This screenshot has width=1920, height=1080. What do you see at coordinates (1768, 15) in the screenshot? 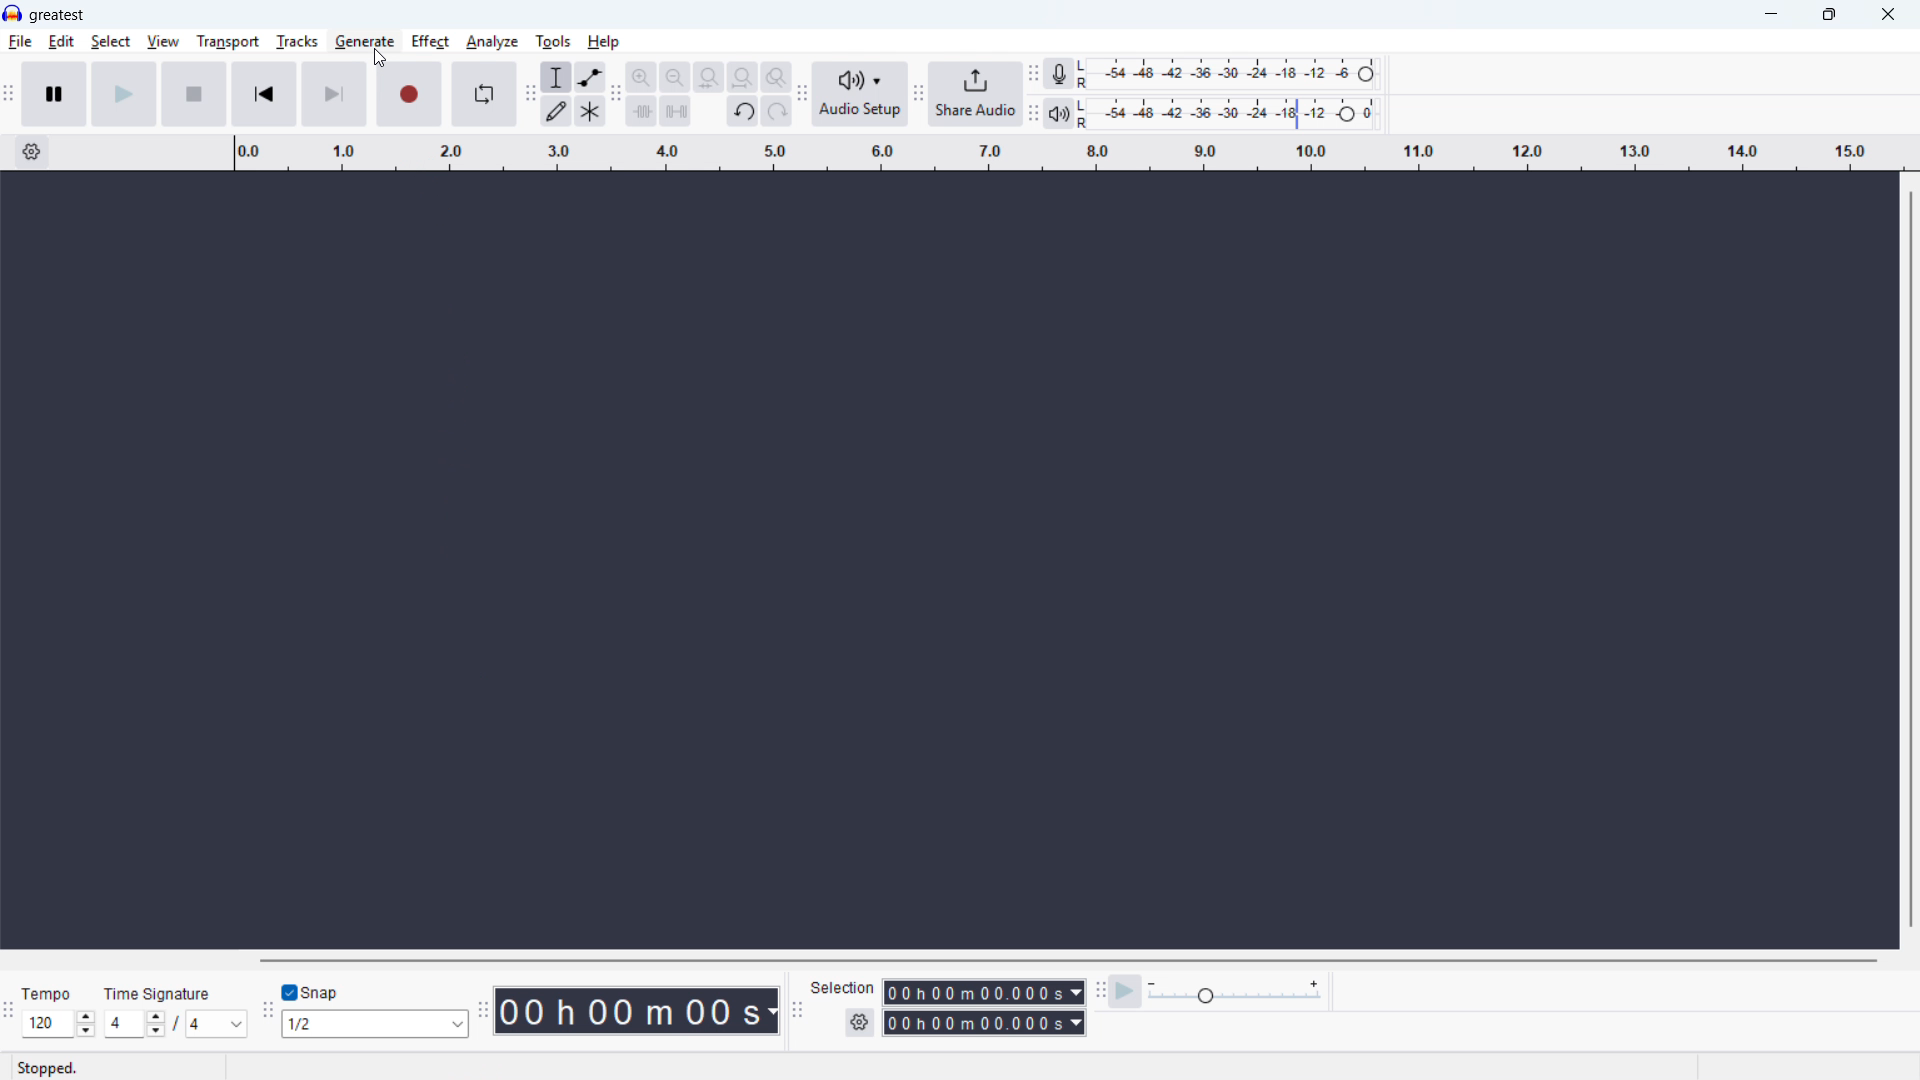
I see `minimise ` at bounding box center [1768, 15].